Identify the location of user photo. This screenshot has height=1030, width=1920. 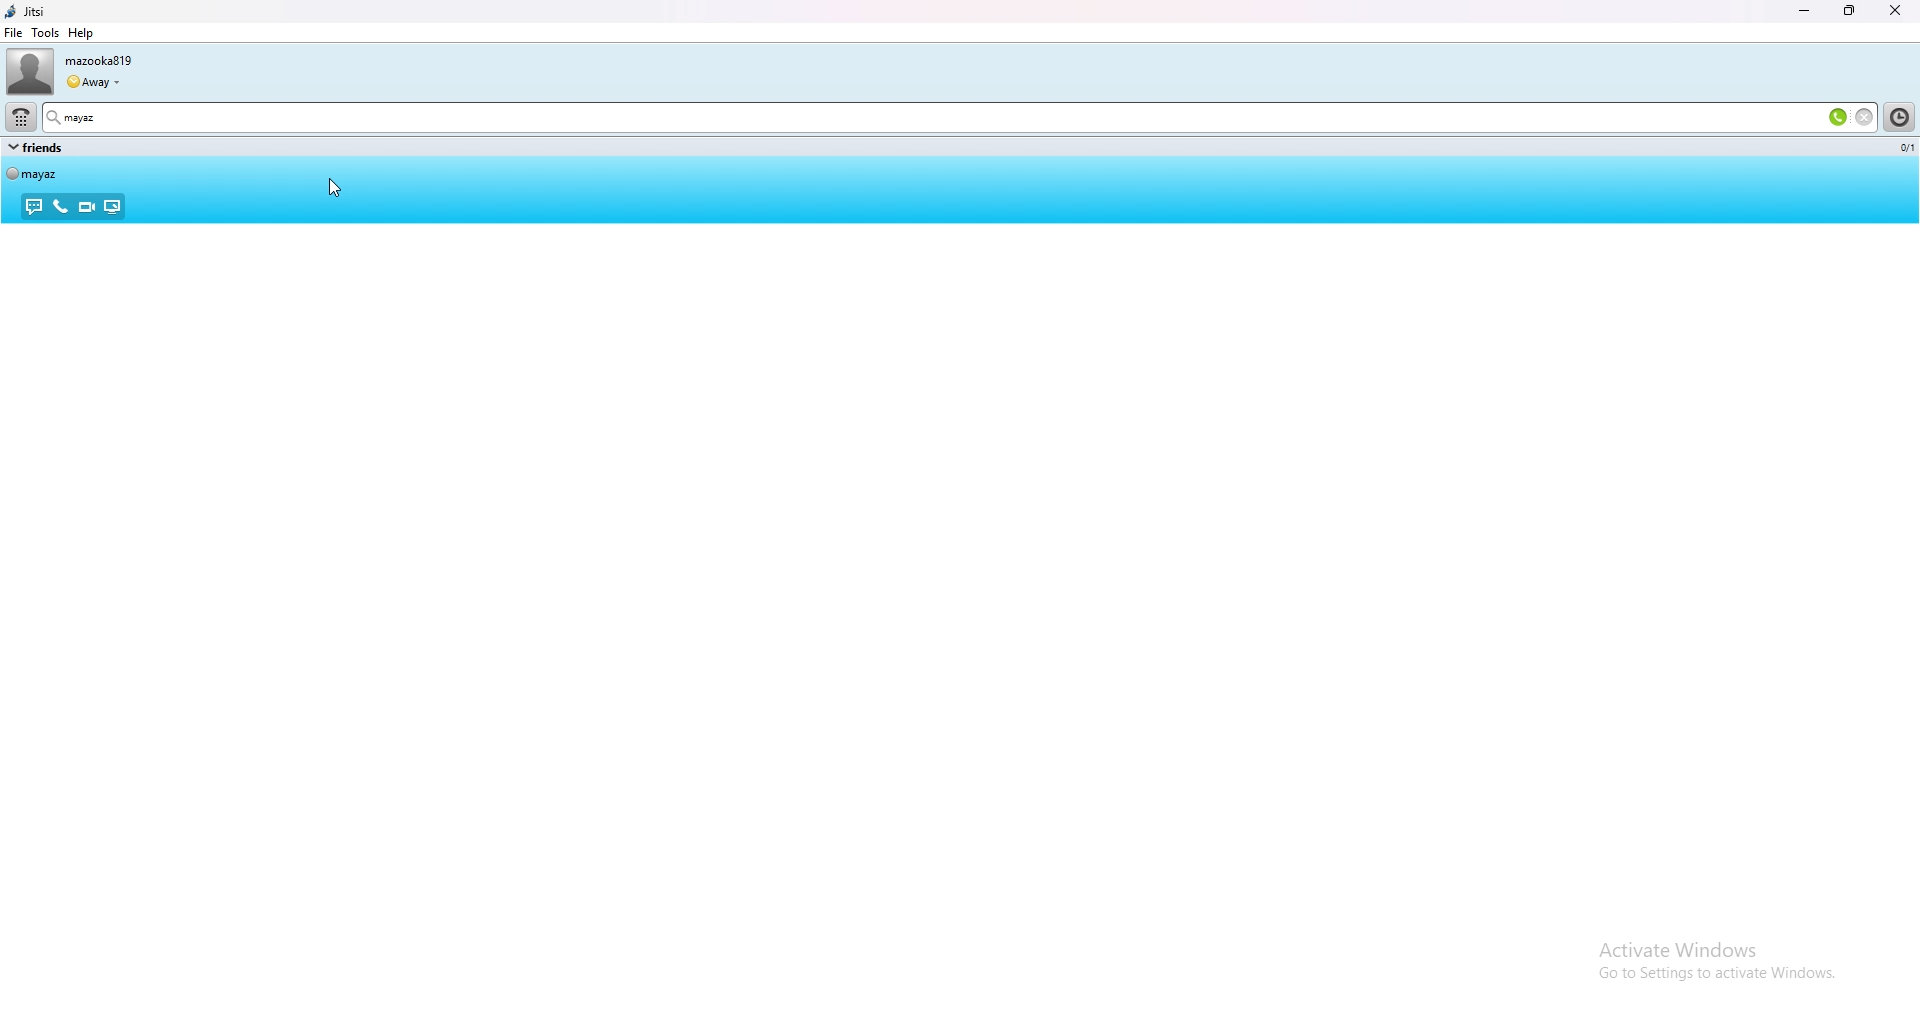
(27, 71).